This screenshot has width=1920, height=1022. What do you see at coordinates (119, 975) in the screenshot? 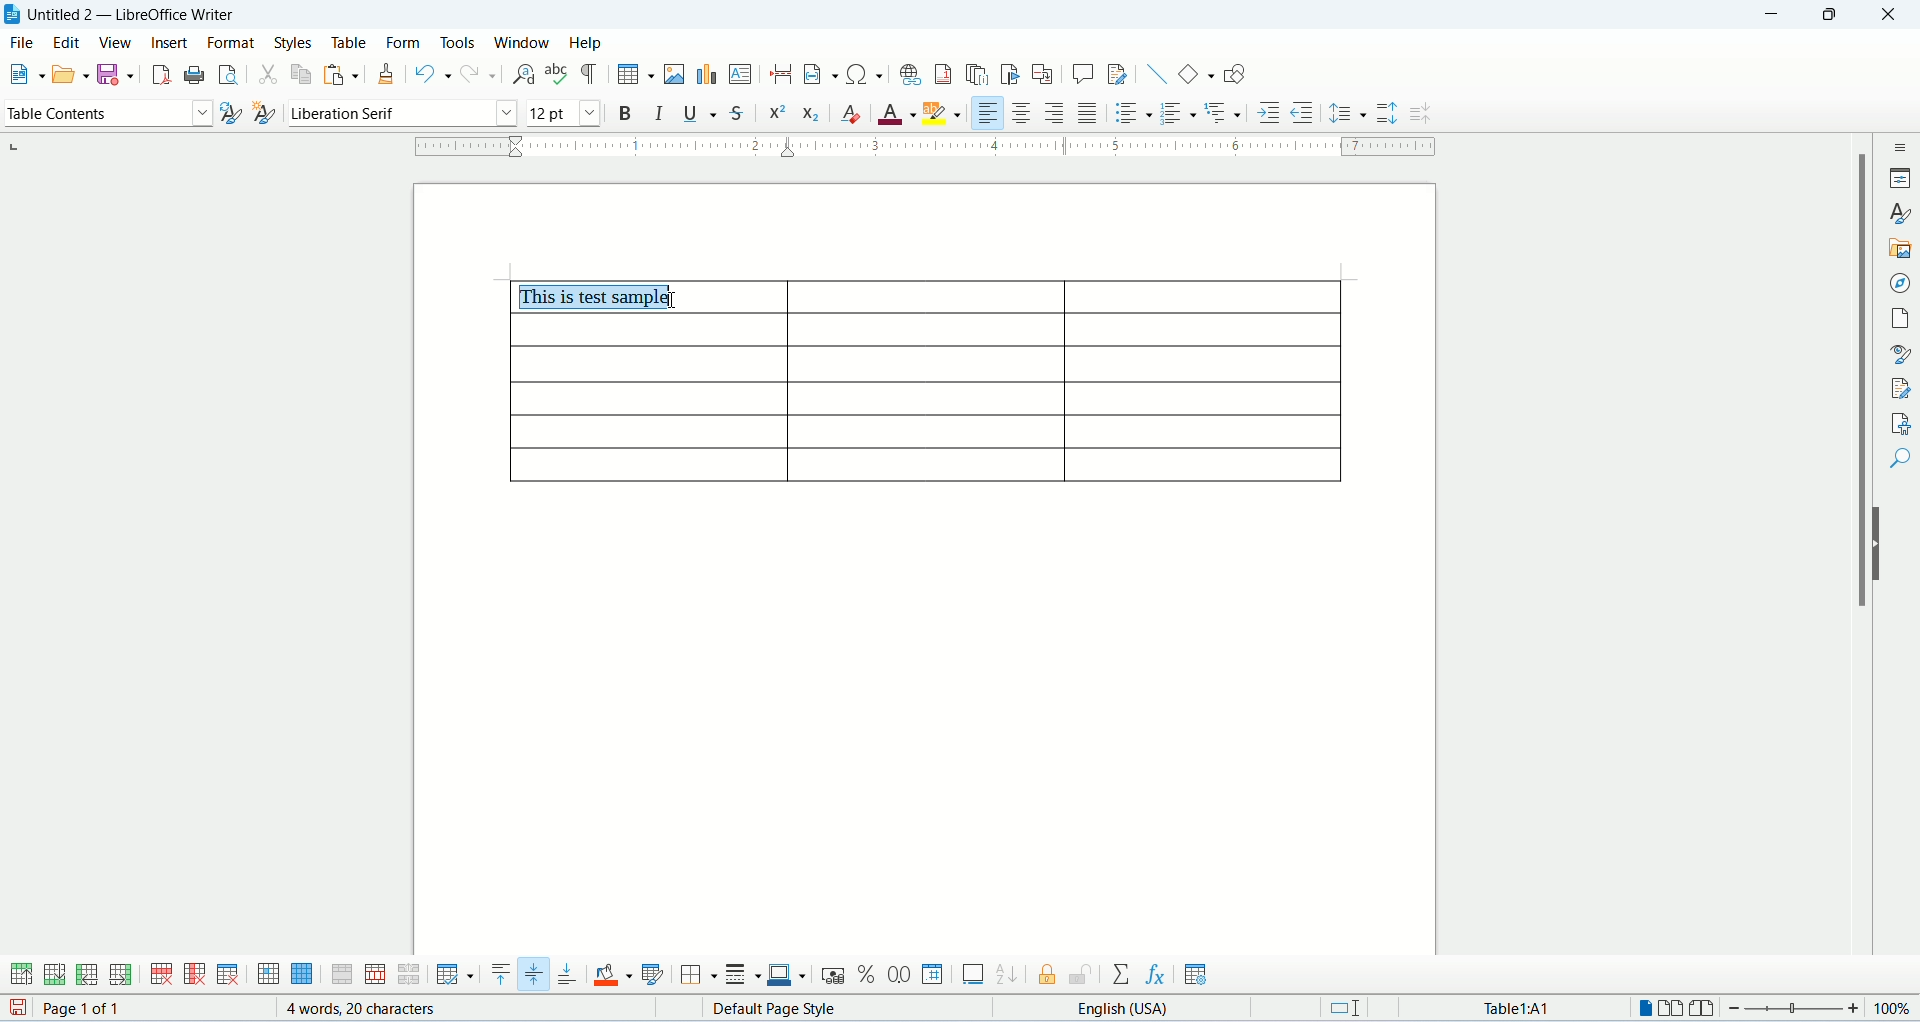
I see `inser columns after` at bounding box center [119, 975].